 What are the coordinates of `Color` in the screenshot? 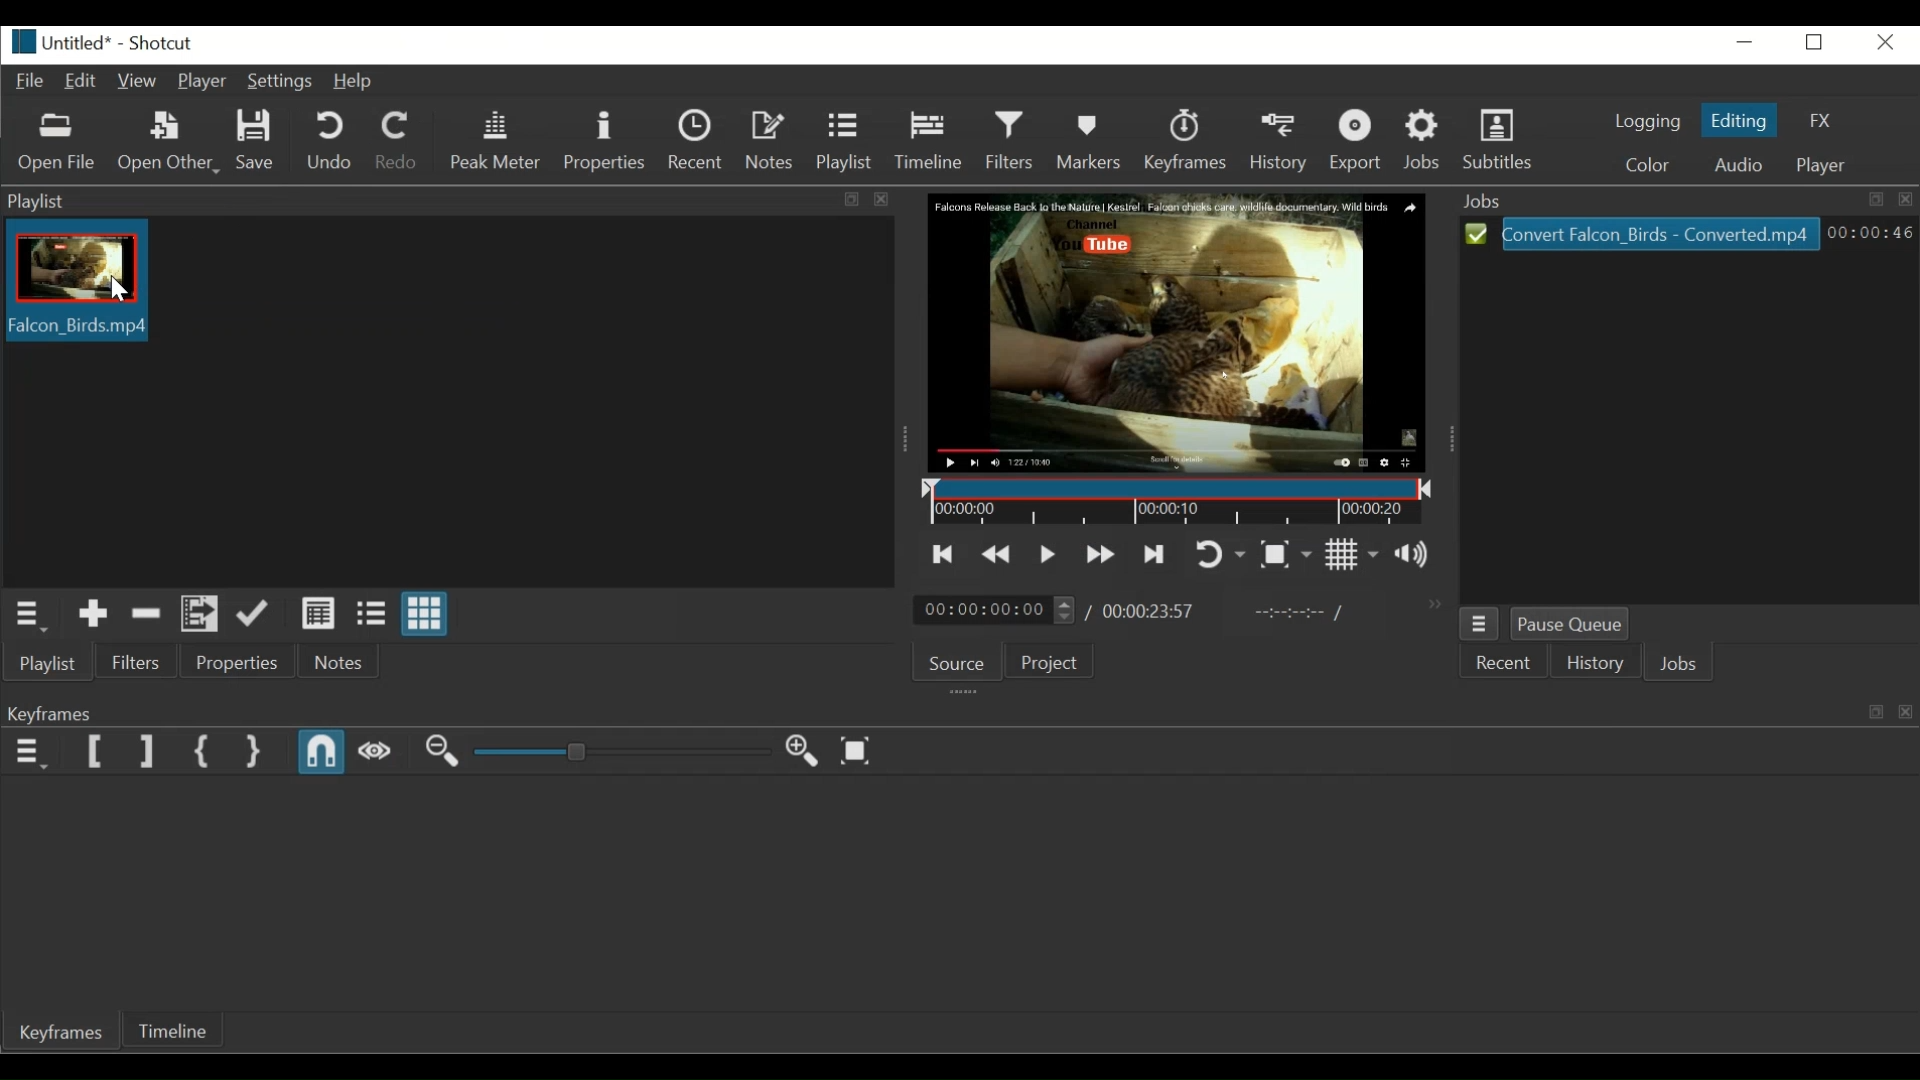 It's located at (1640, 166).